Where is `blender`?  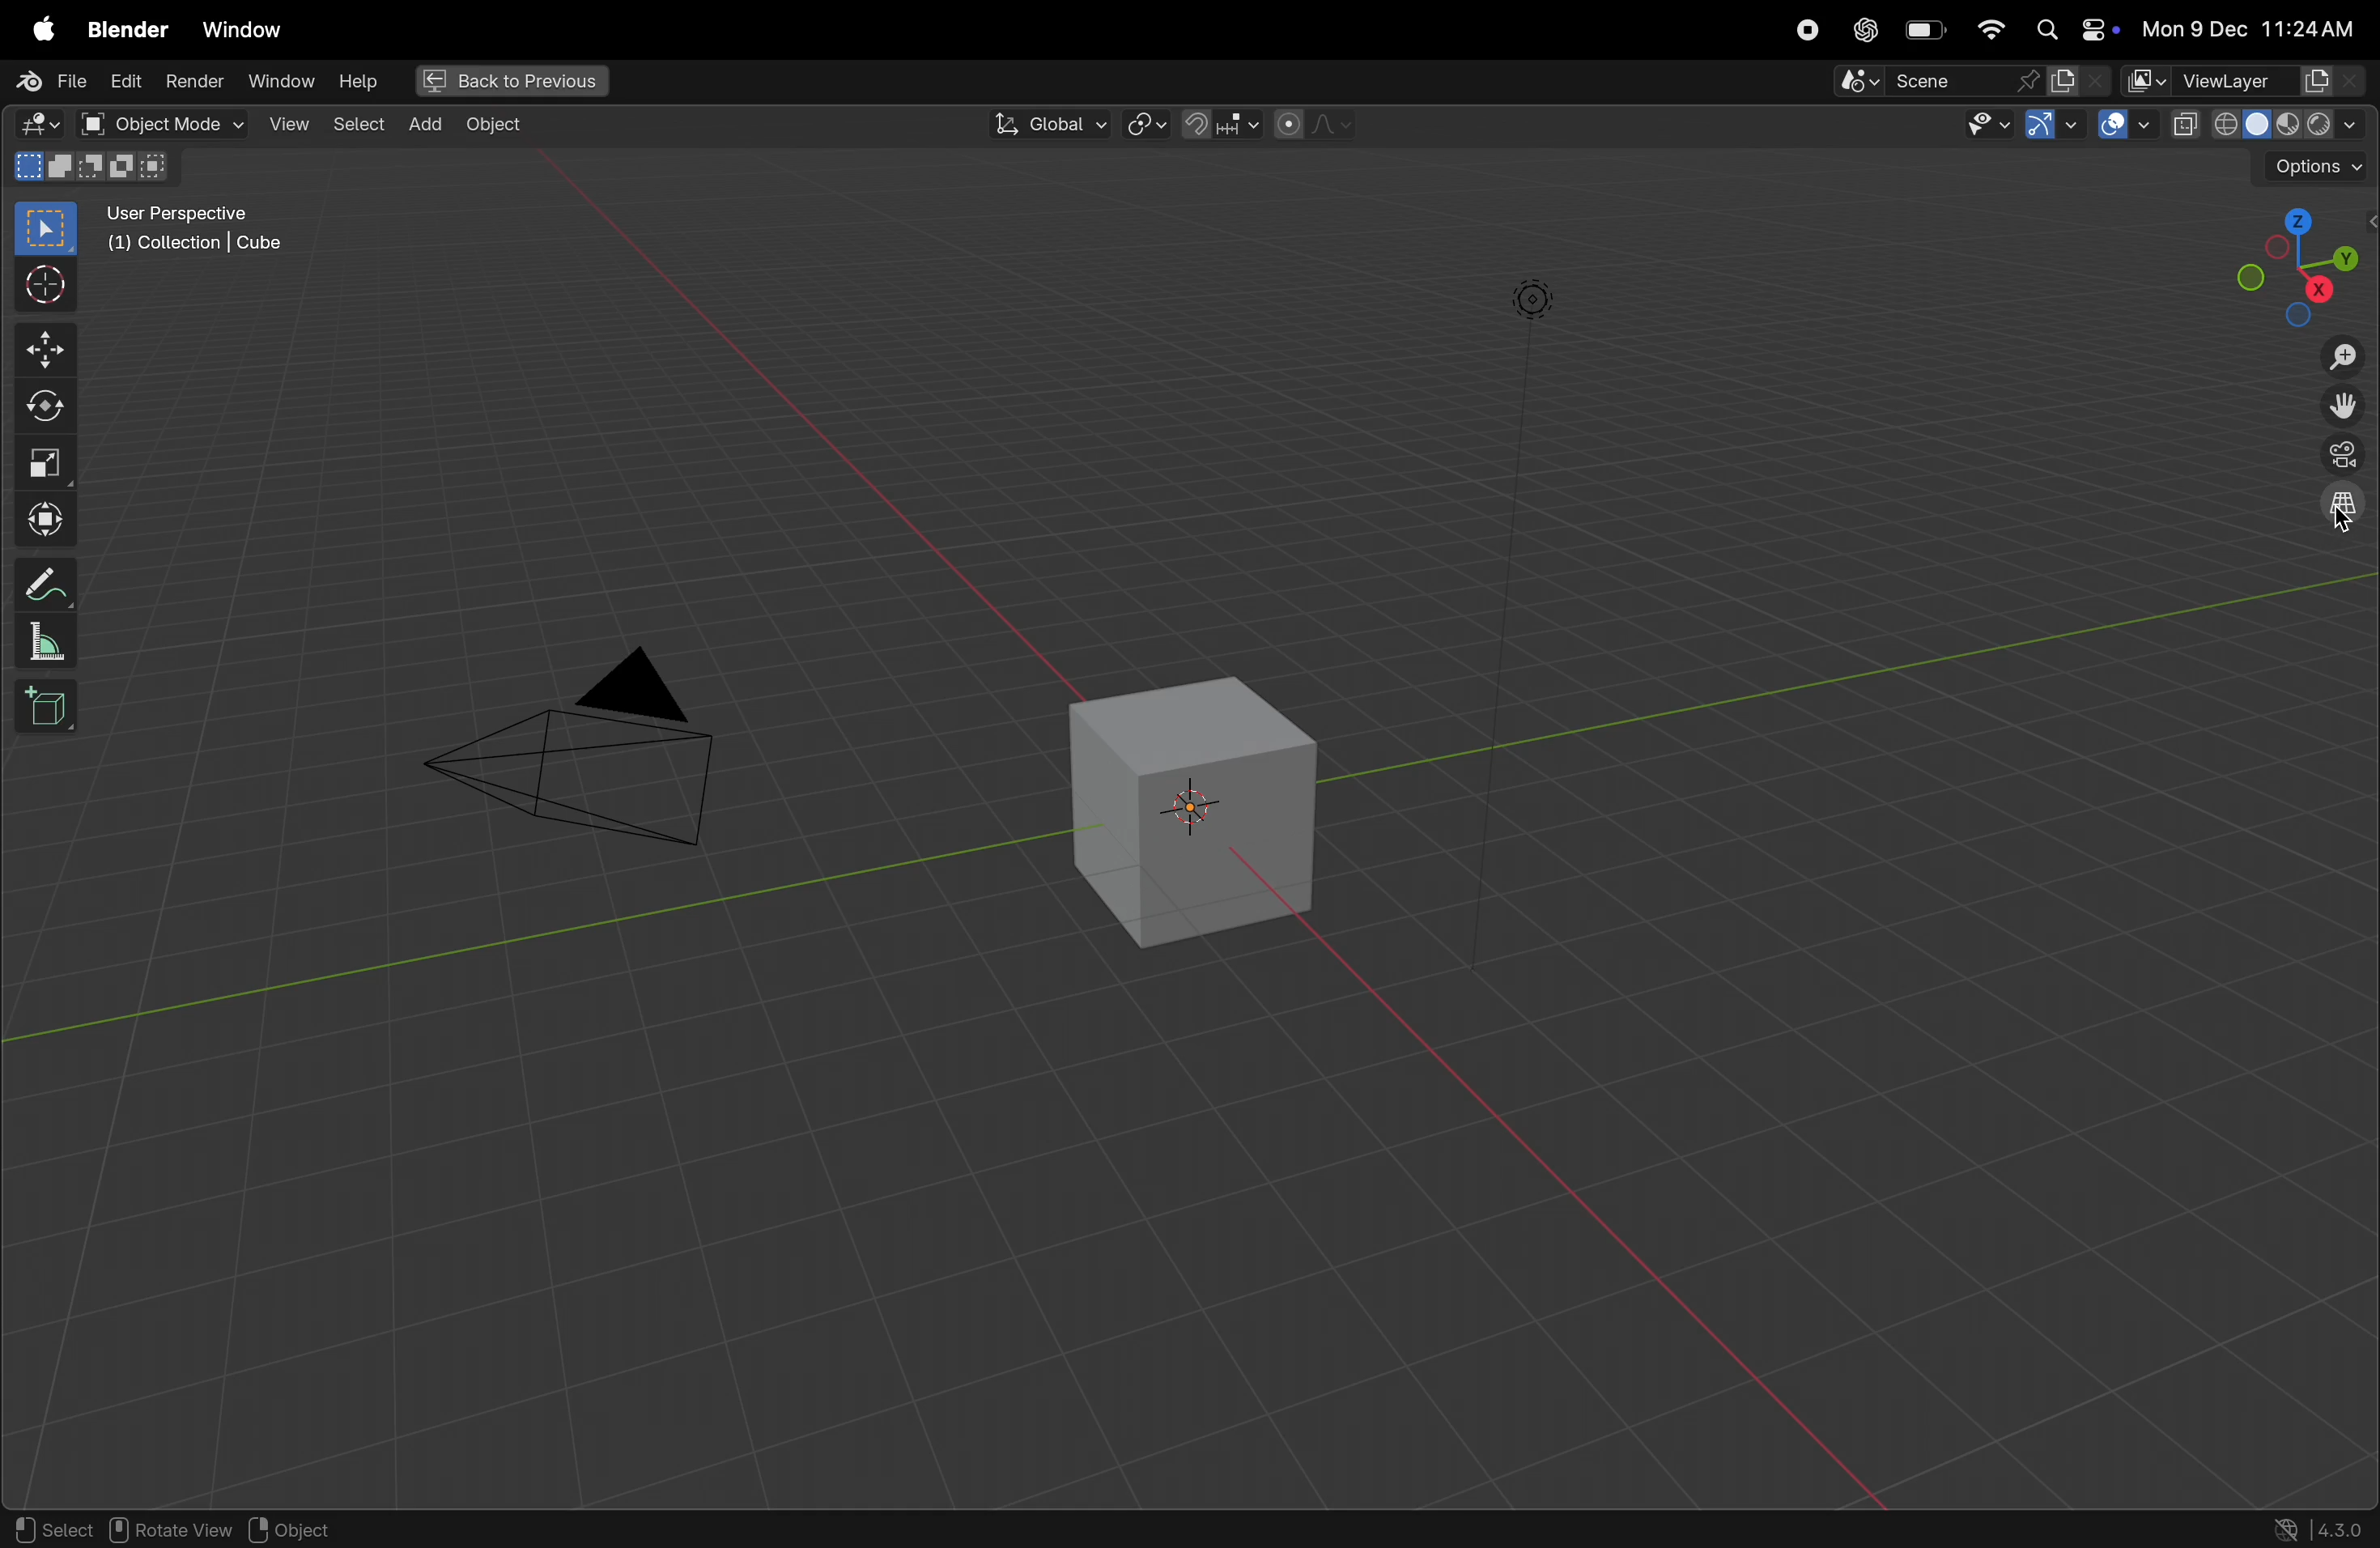 blender is located at coordinates (130, 24).